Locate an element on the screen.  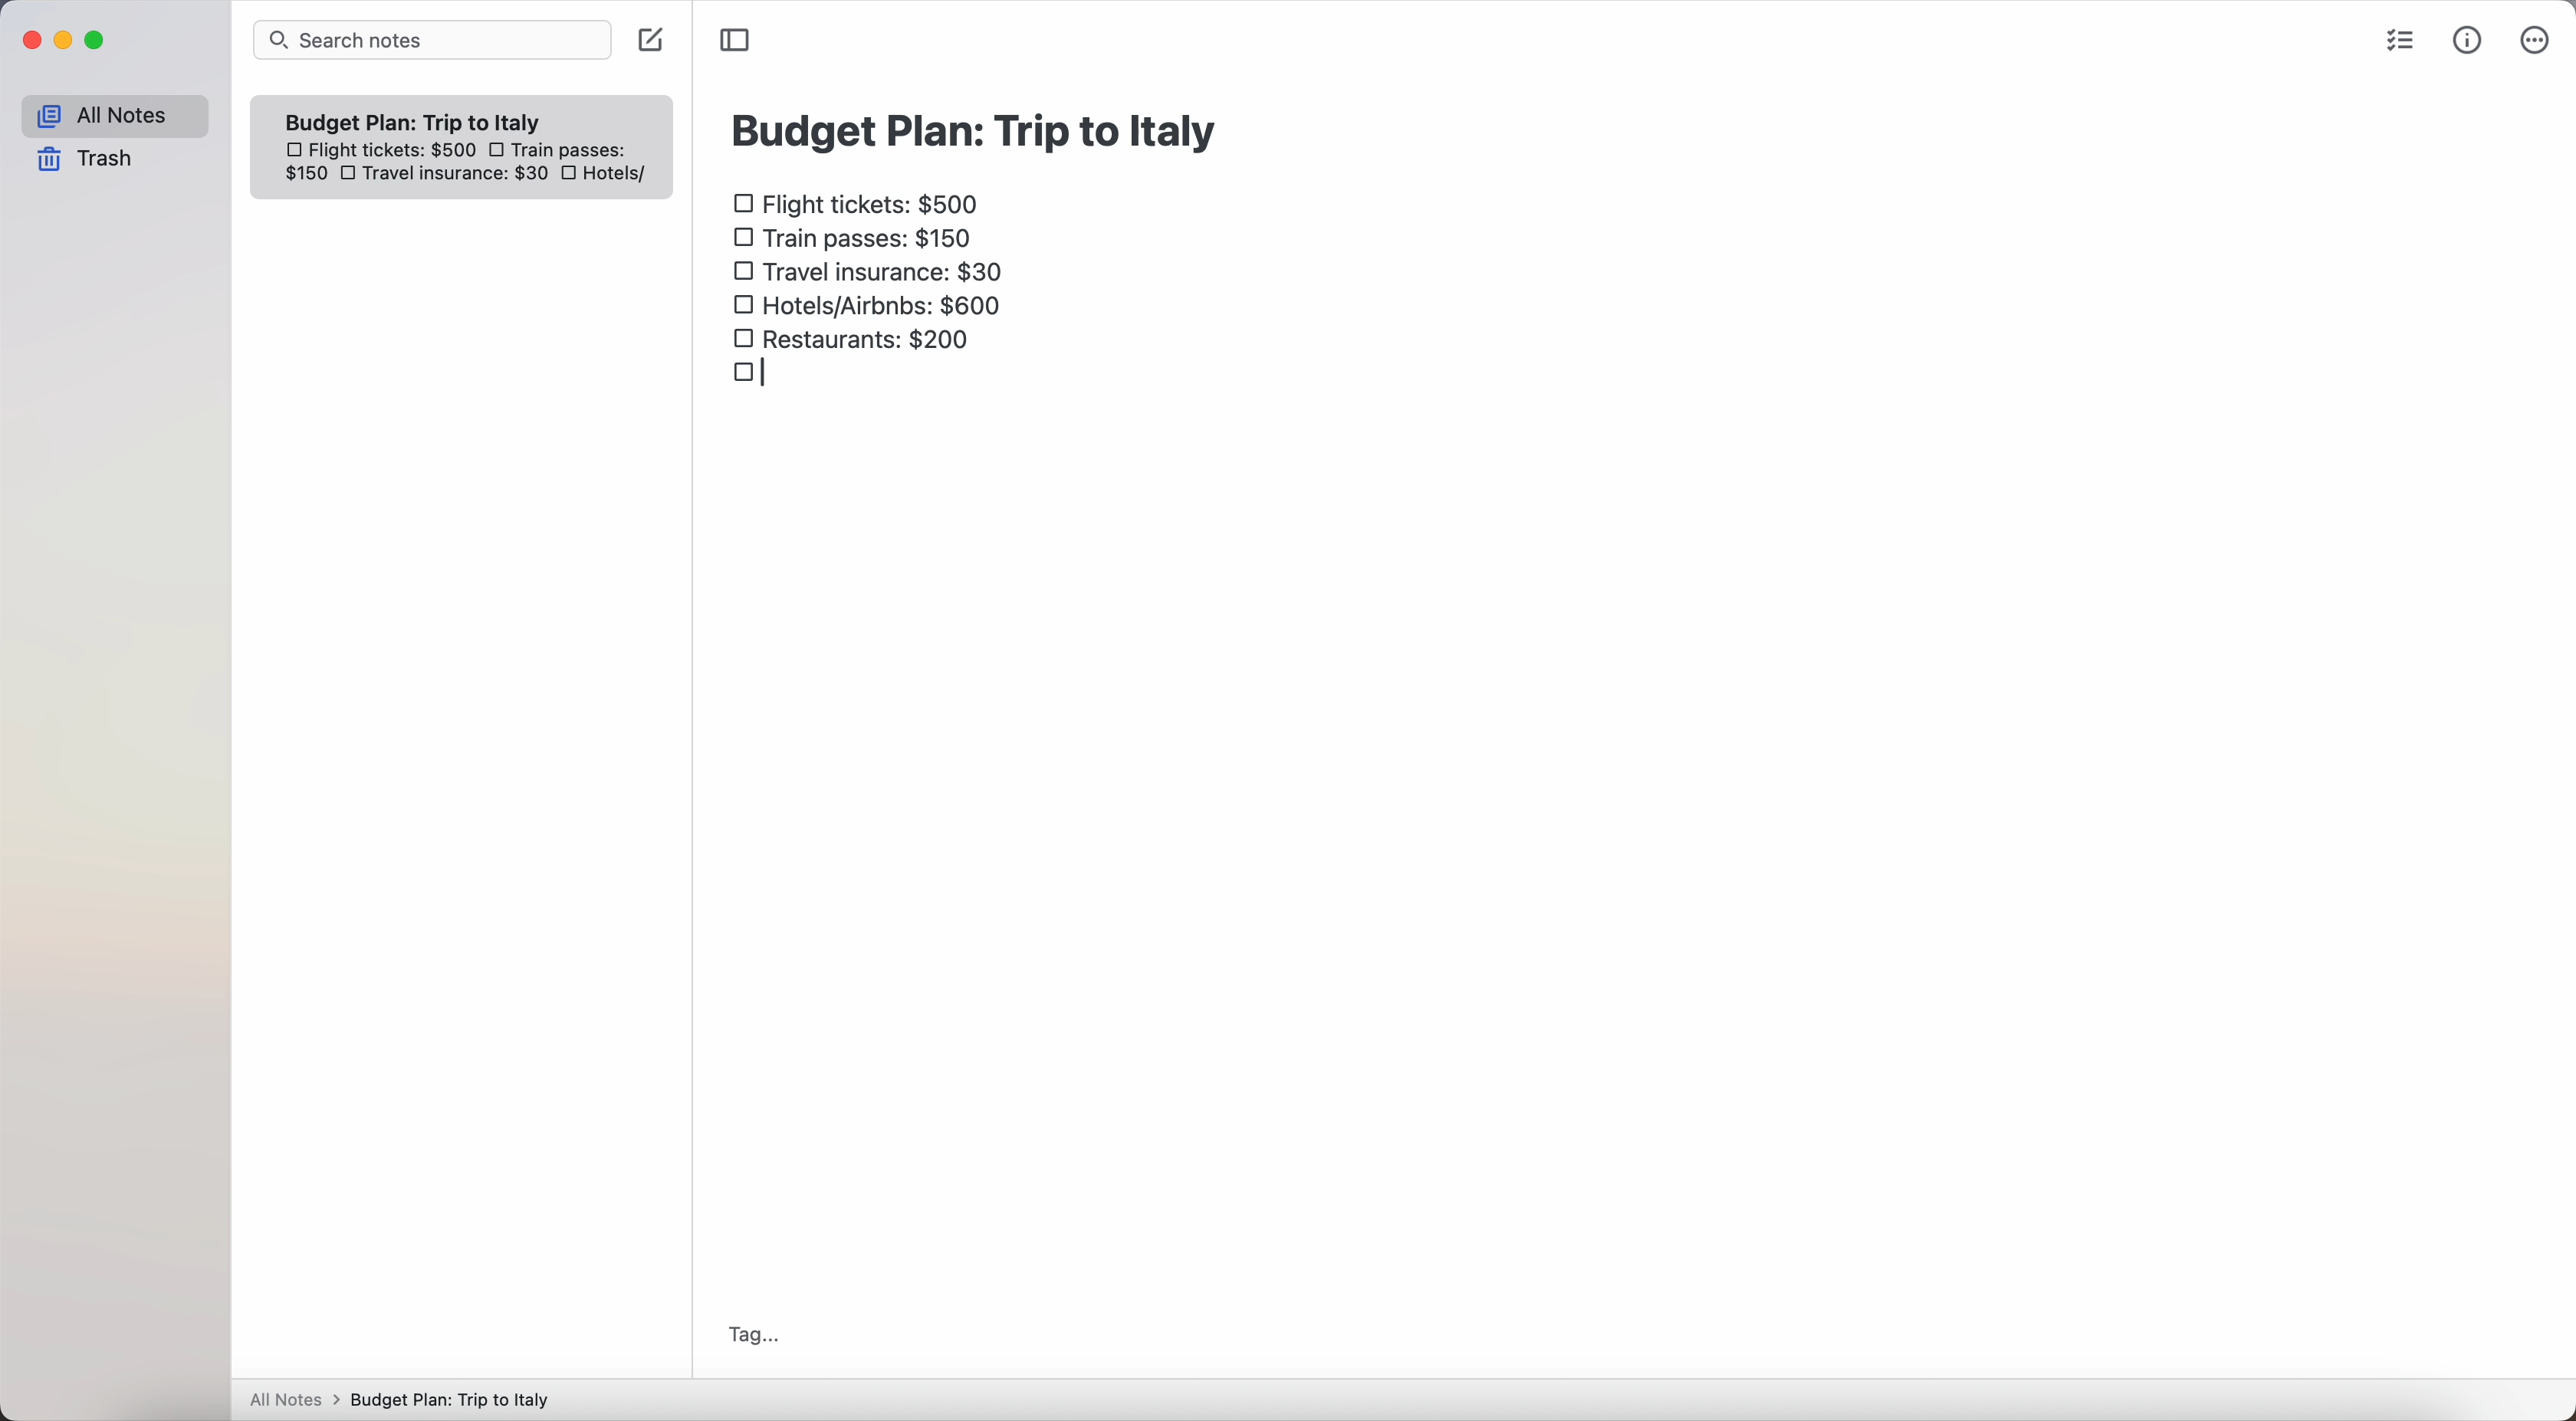
train passes $150 checkbox is located at coordinates (855, 243).